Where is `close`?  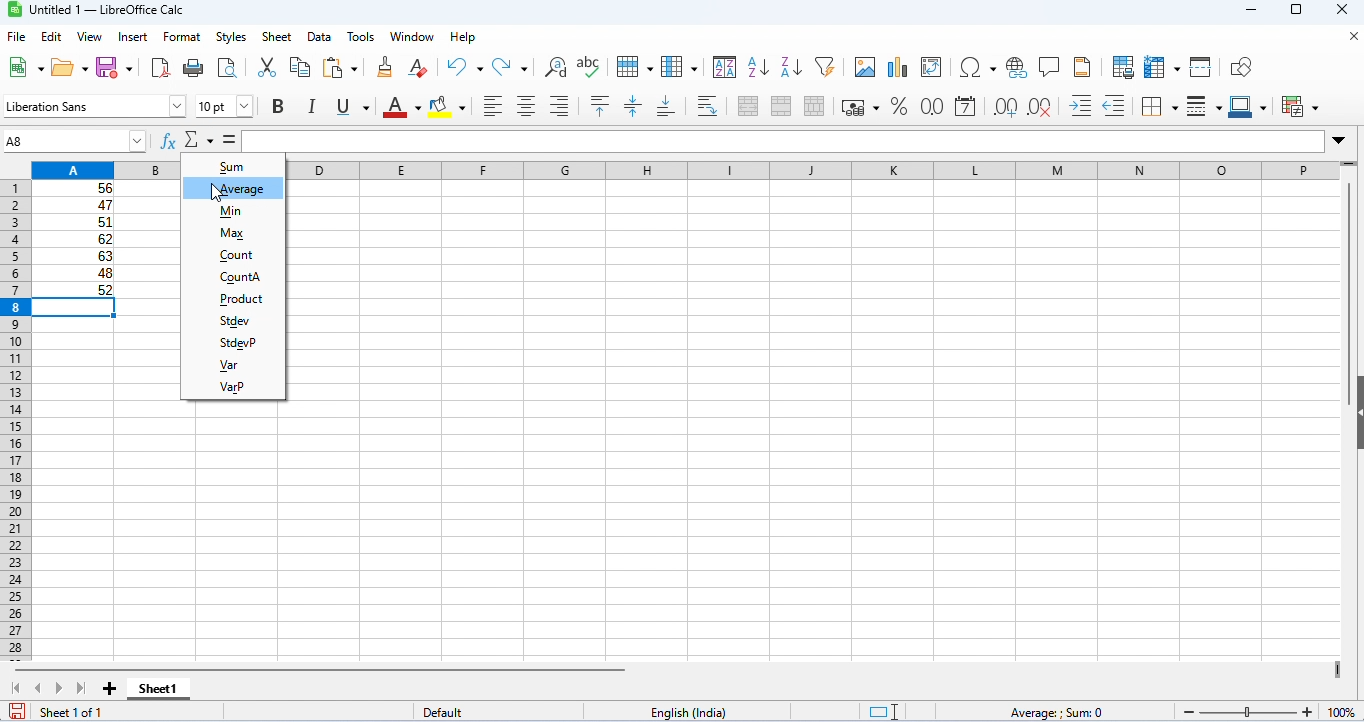 close is located at coordinates (1351, 37).